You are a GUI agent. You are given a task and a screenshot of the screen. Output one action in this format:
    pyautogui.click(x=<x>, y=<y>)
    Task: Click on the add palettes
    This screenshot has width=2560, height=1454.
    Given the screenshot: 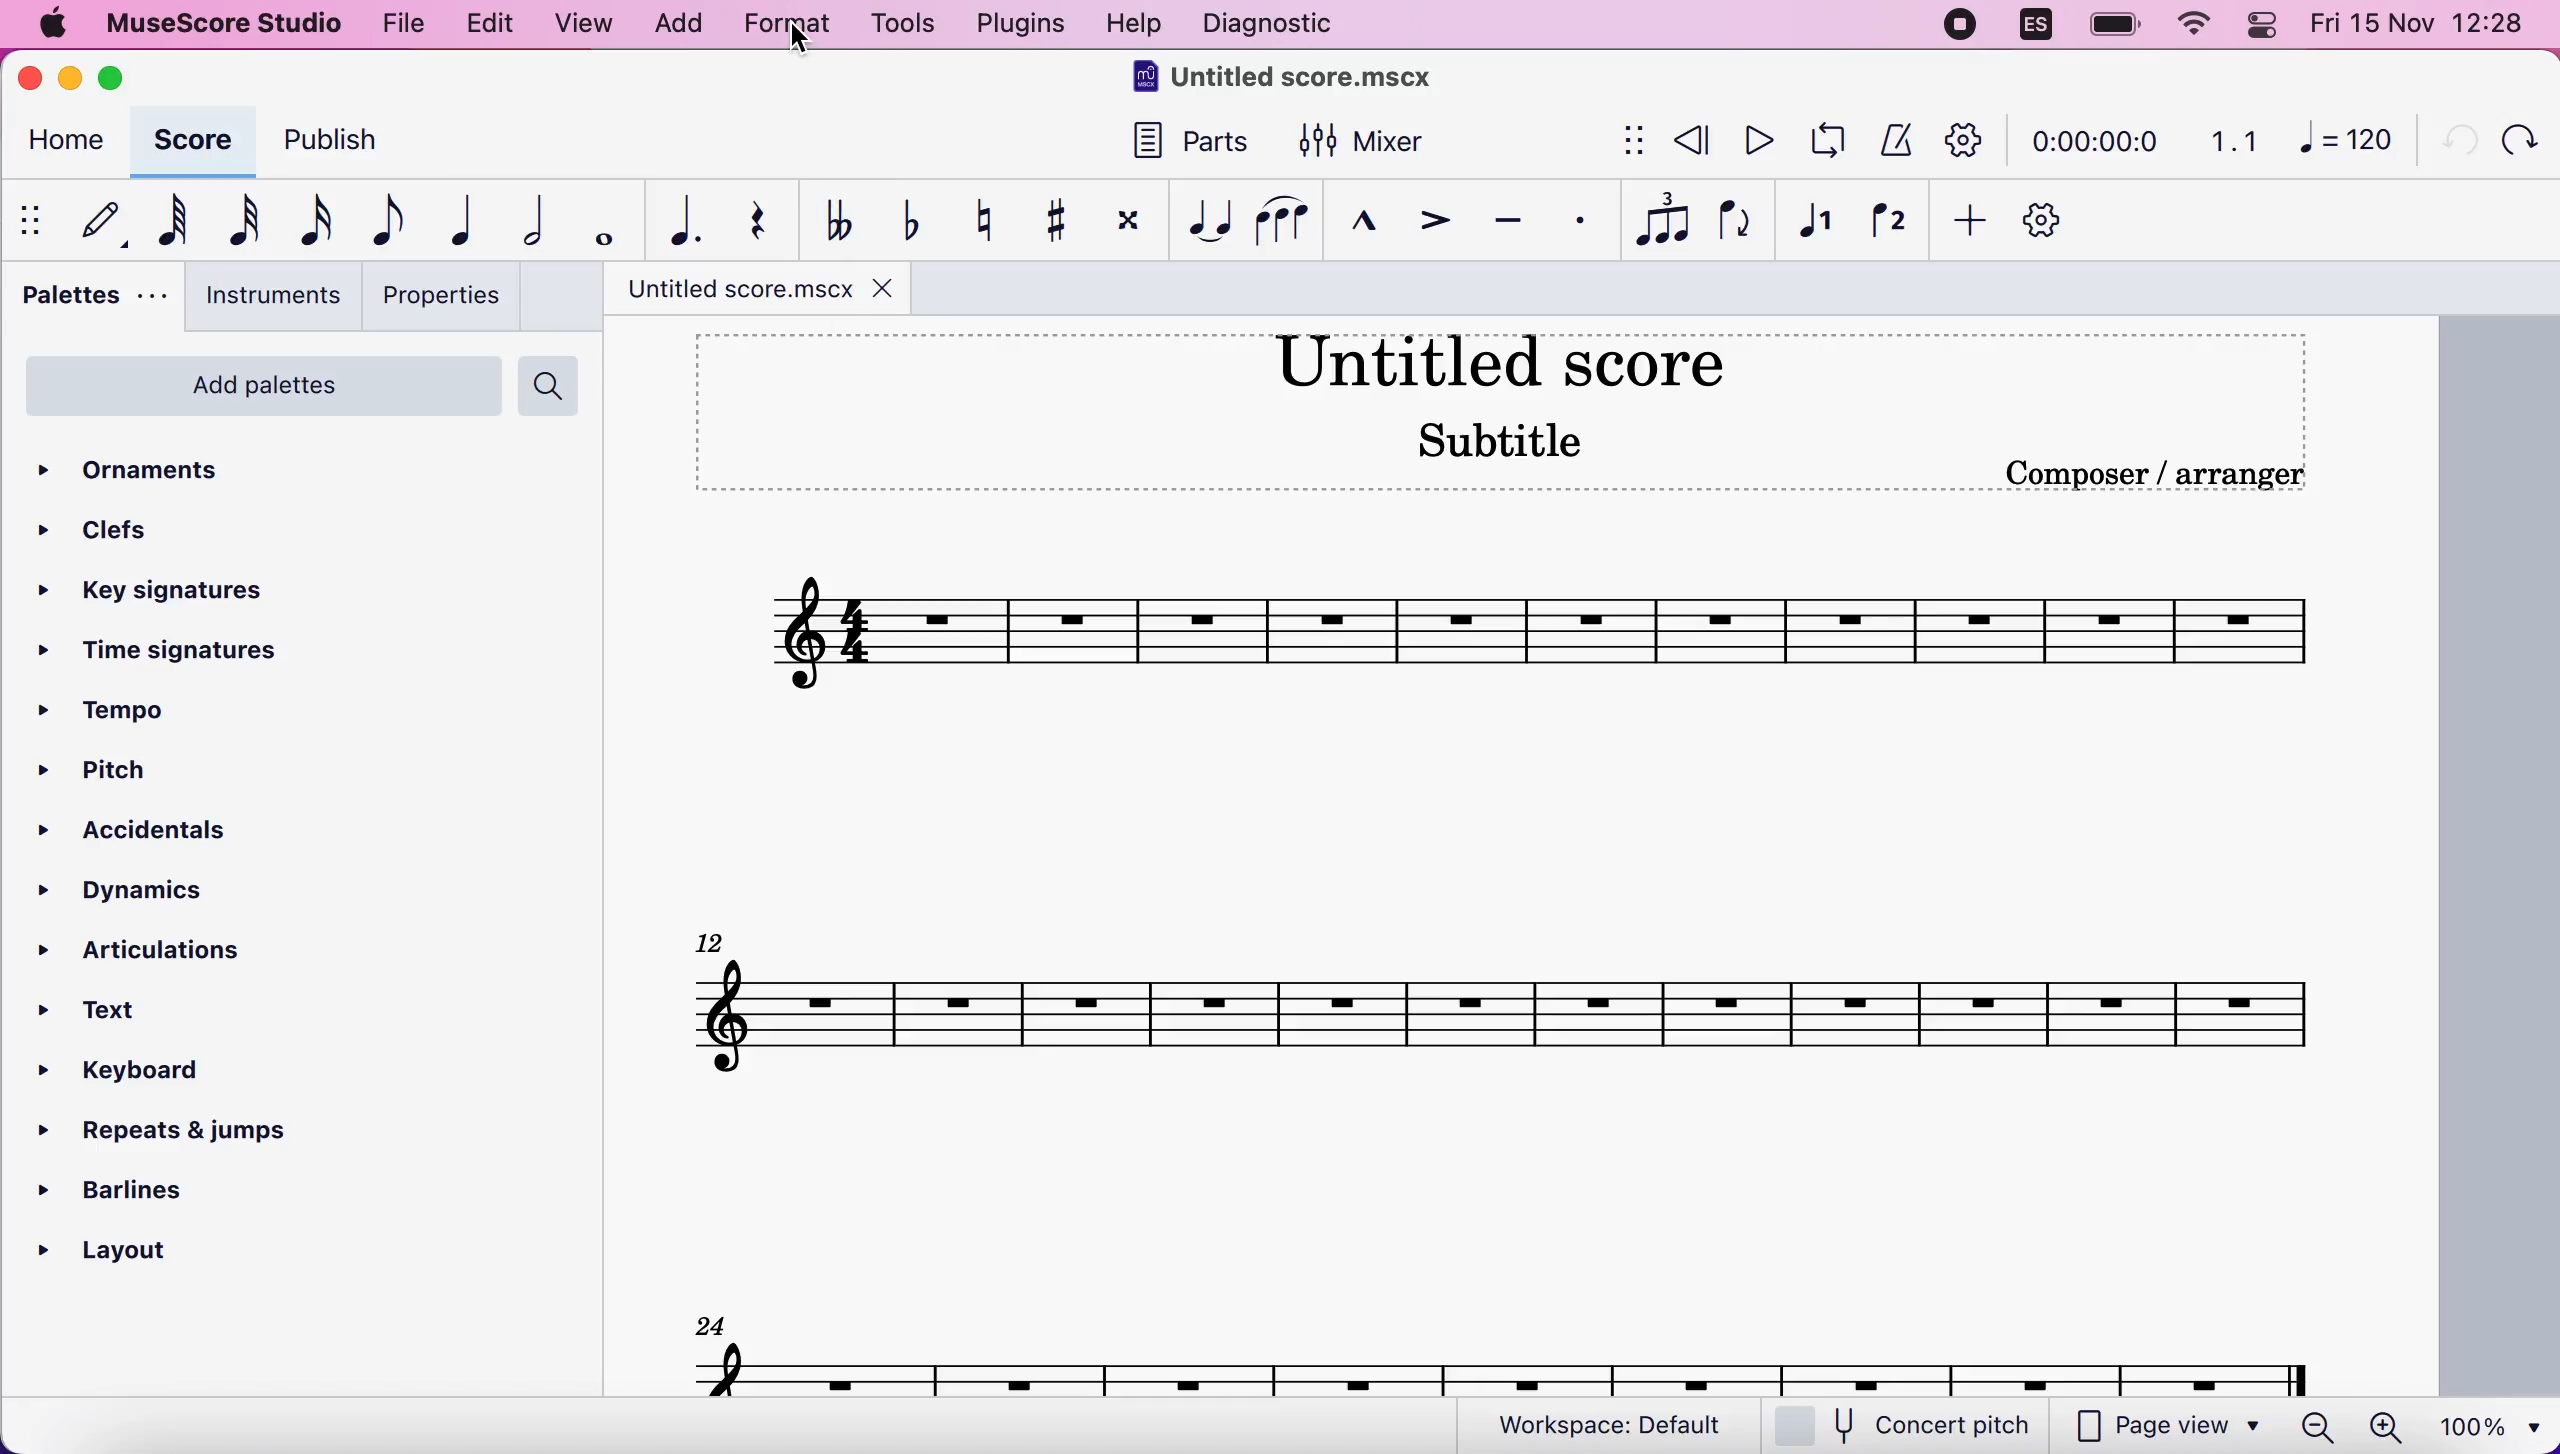 What is the action you would take?
    pyautogui.click(x=259, y=393)
    